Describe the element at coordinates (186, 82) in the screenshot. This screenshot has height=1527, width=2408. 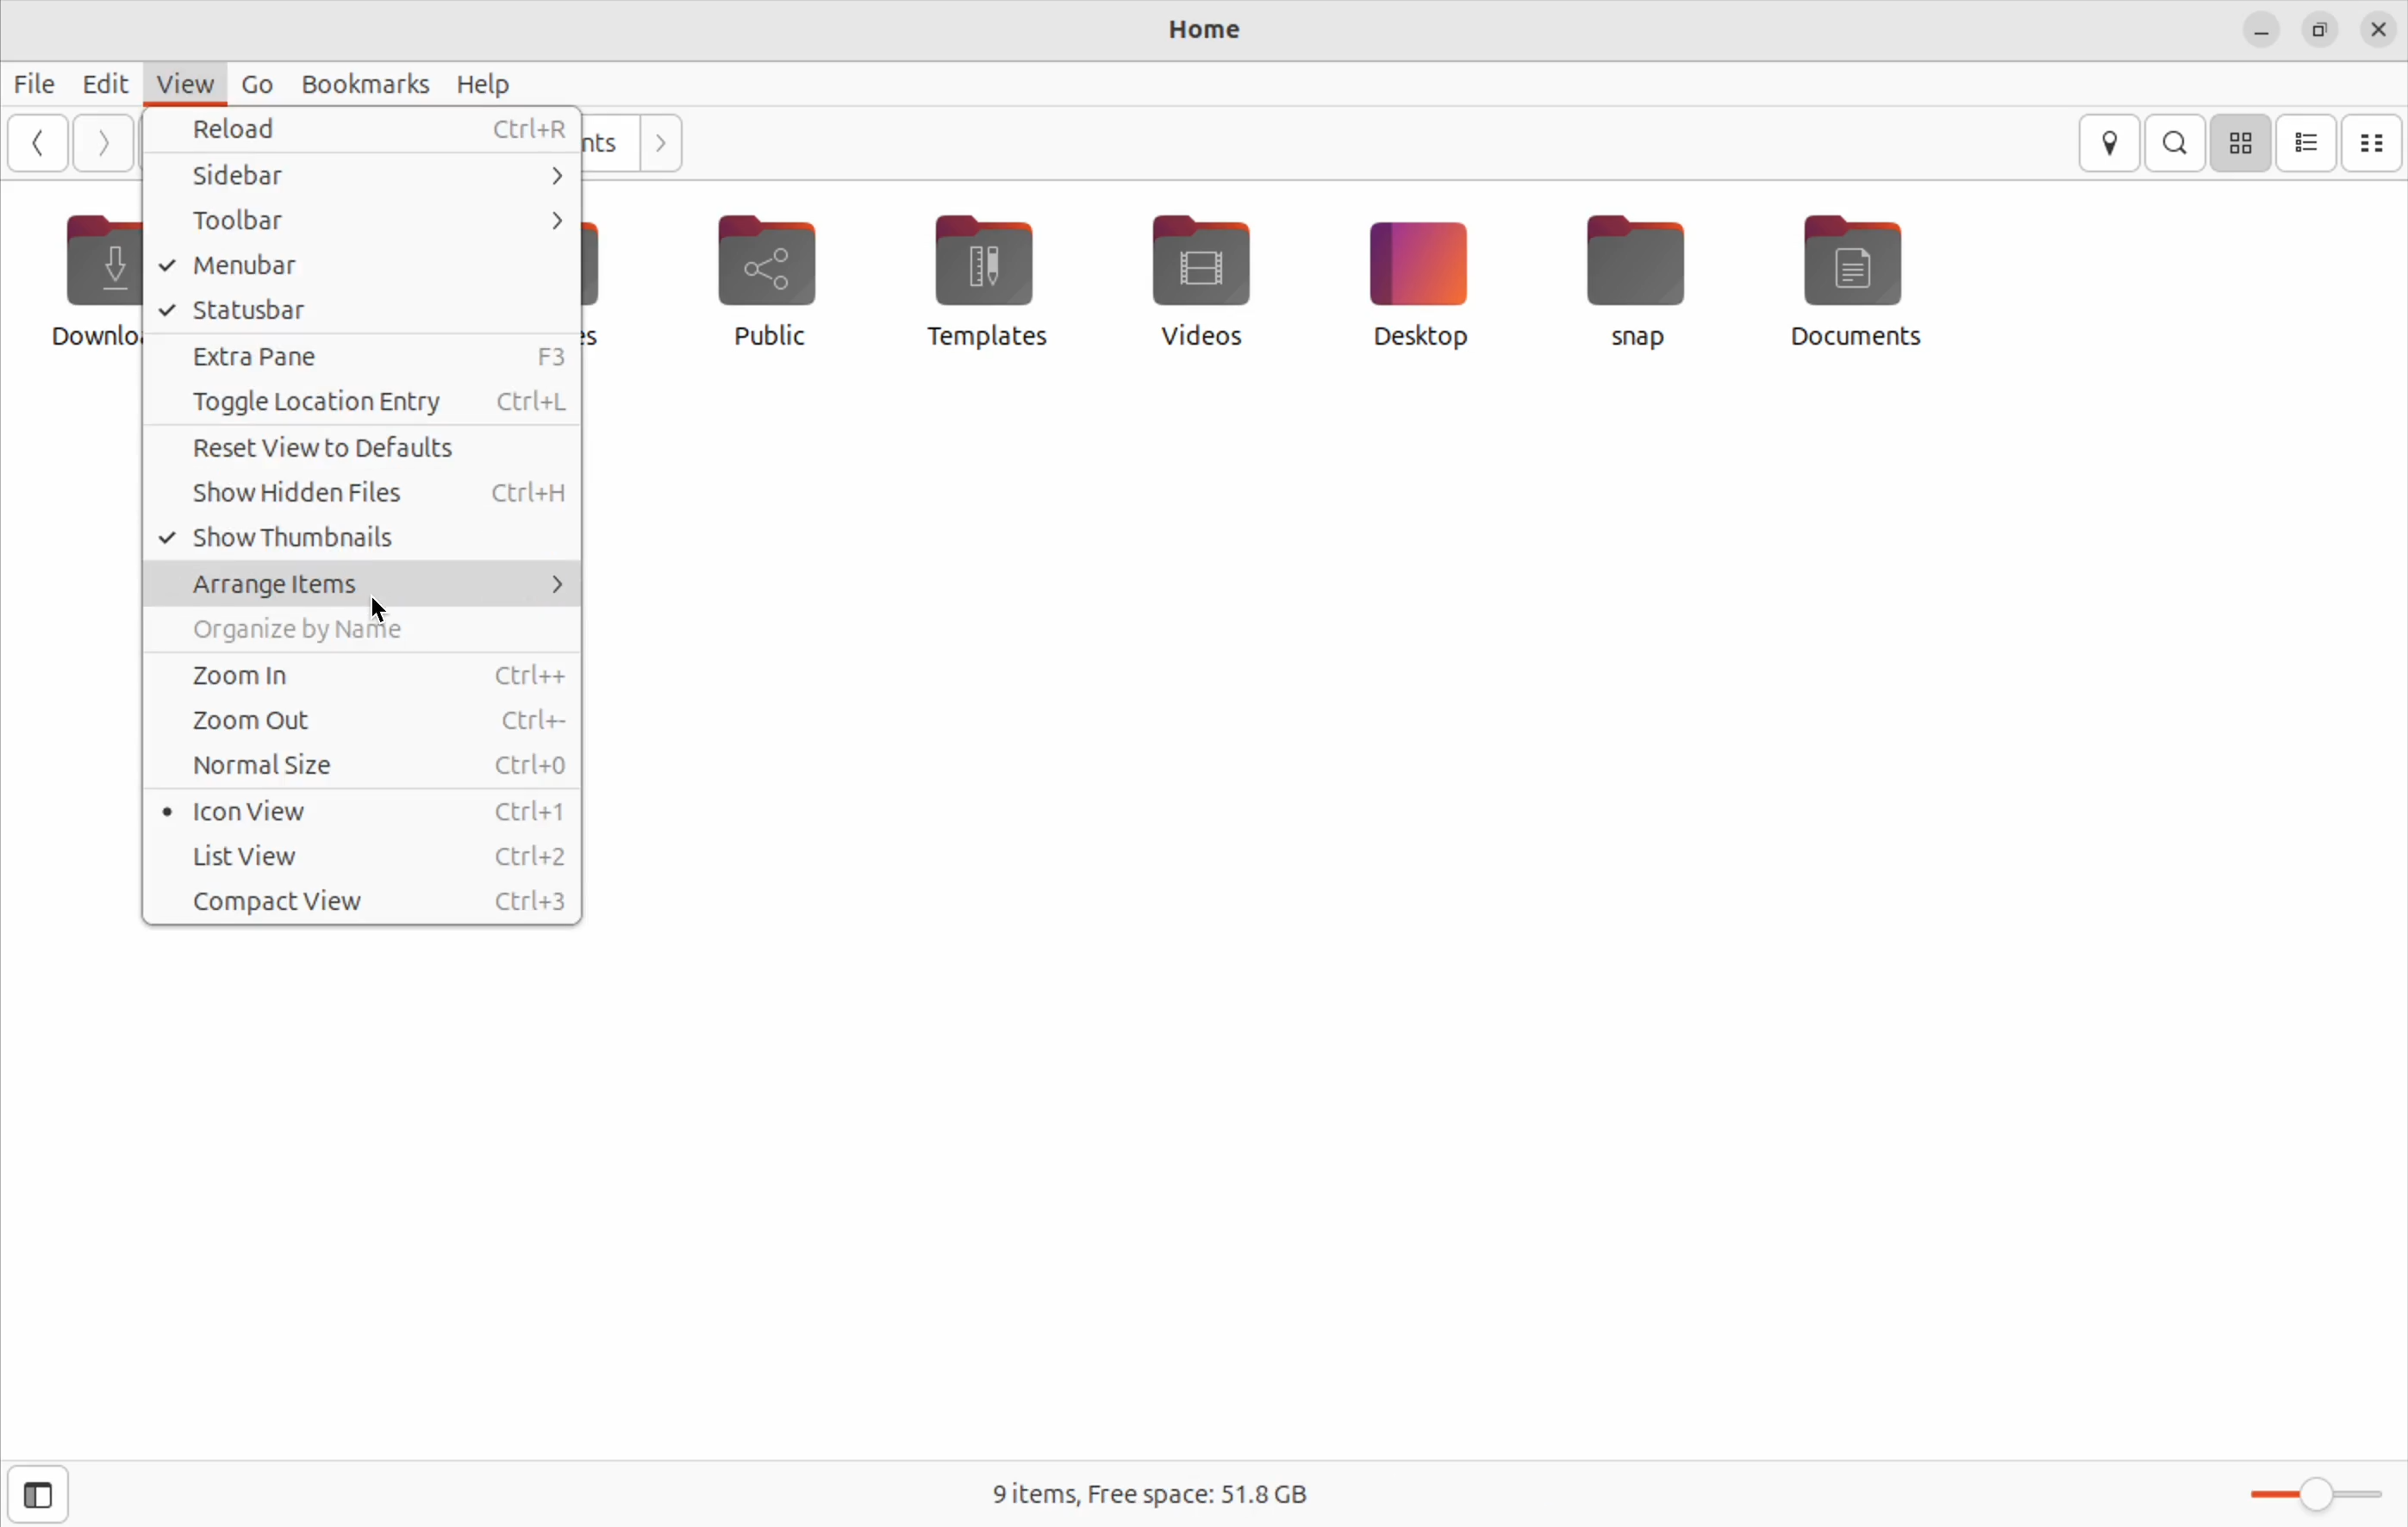
I see `view` at that location.